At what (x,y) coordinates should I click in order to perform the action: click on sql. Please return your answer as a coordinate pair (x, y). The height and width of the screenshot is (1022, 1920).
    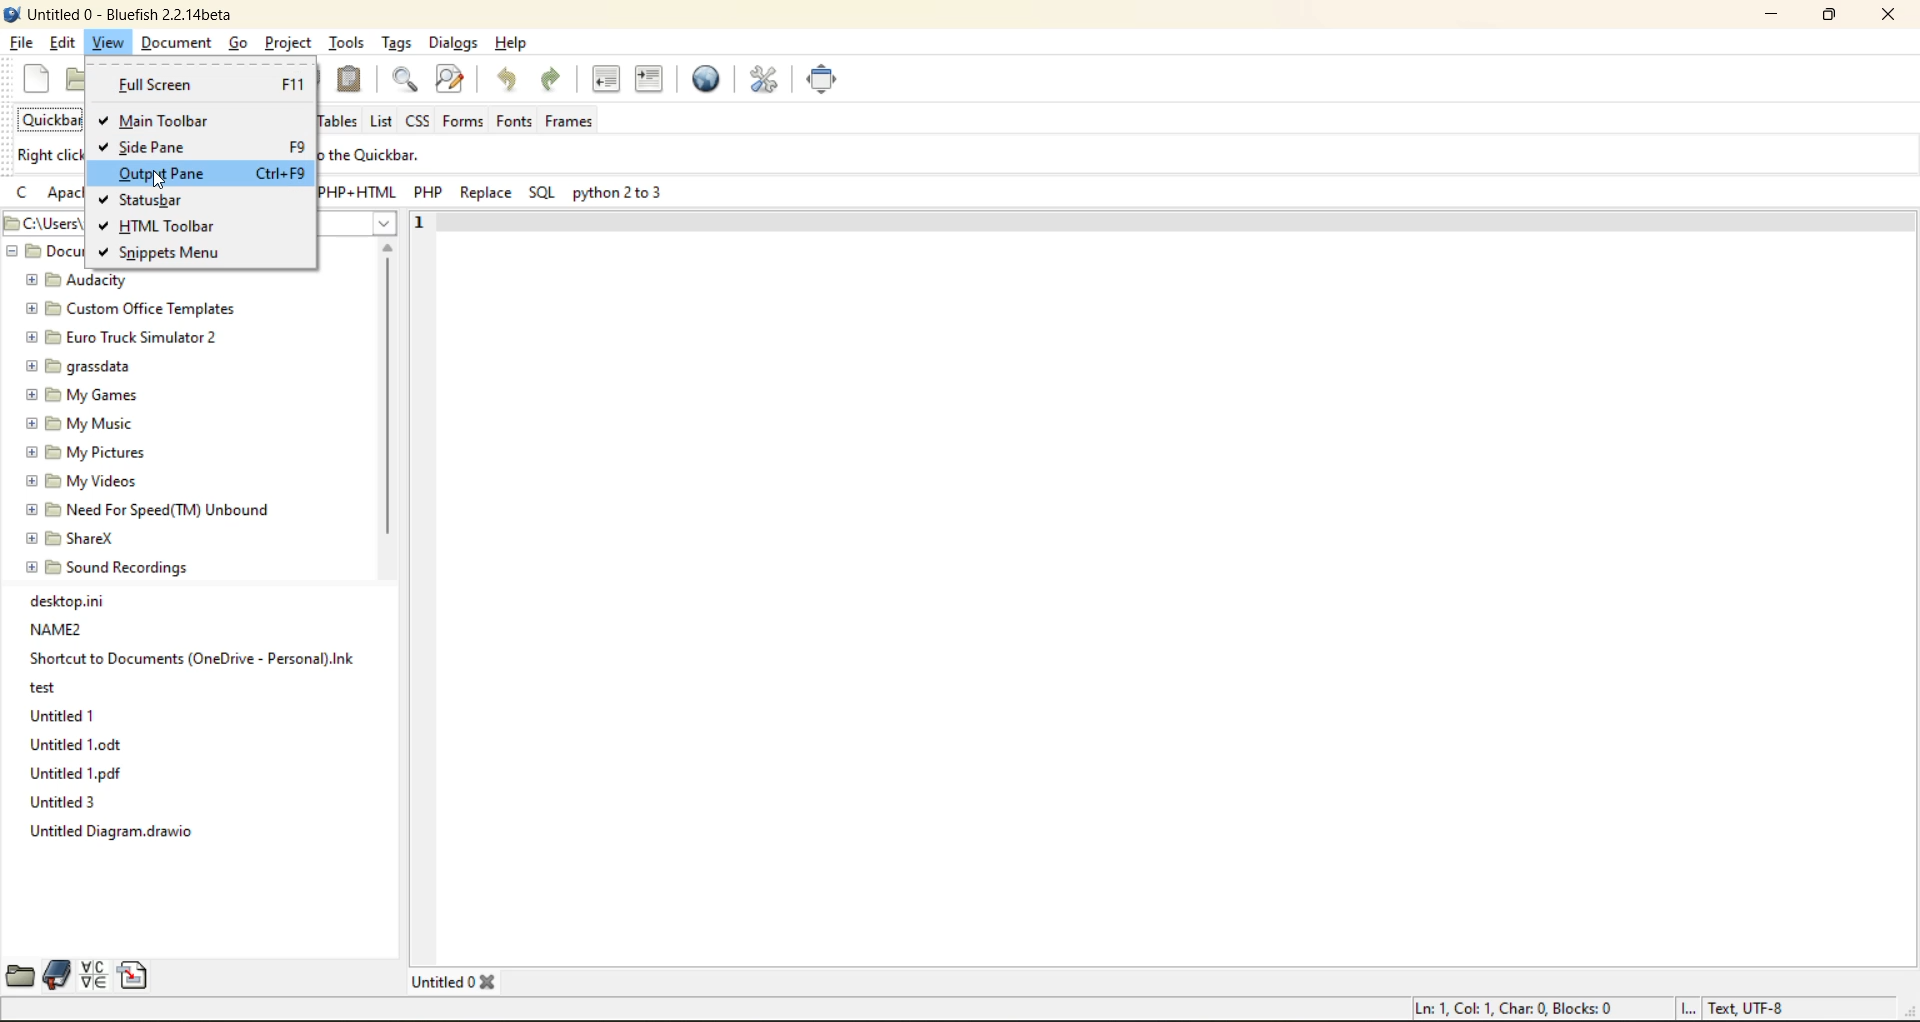
    Looking at the image, I should click on (546, 194).